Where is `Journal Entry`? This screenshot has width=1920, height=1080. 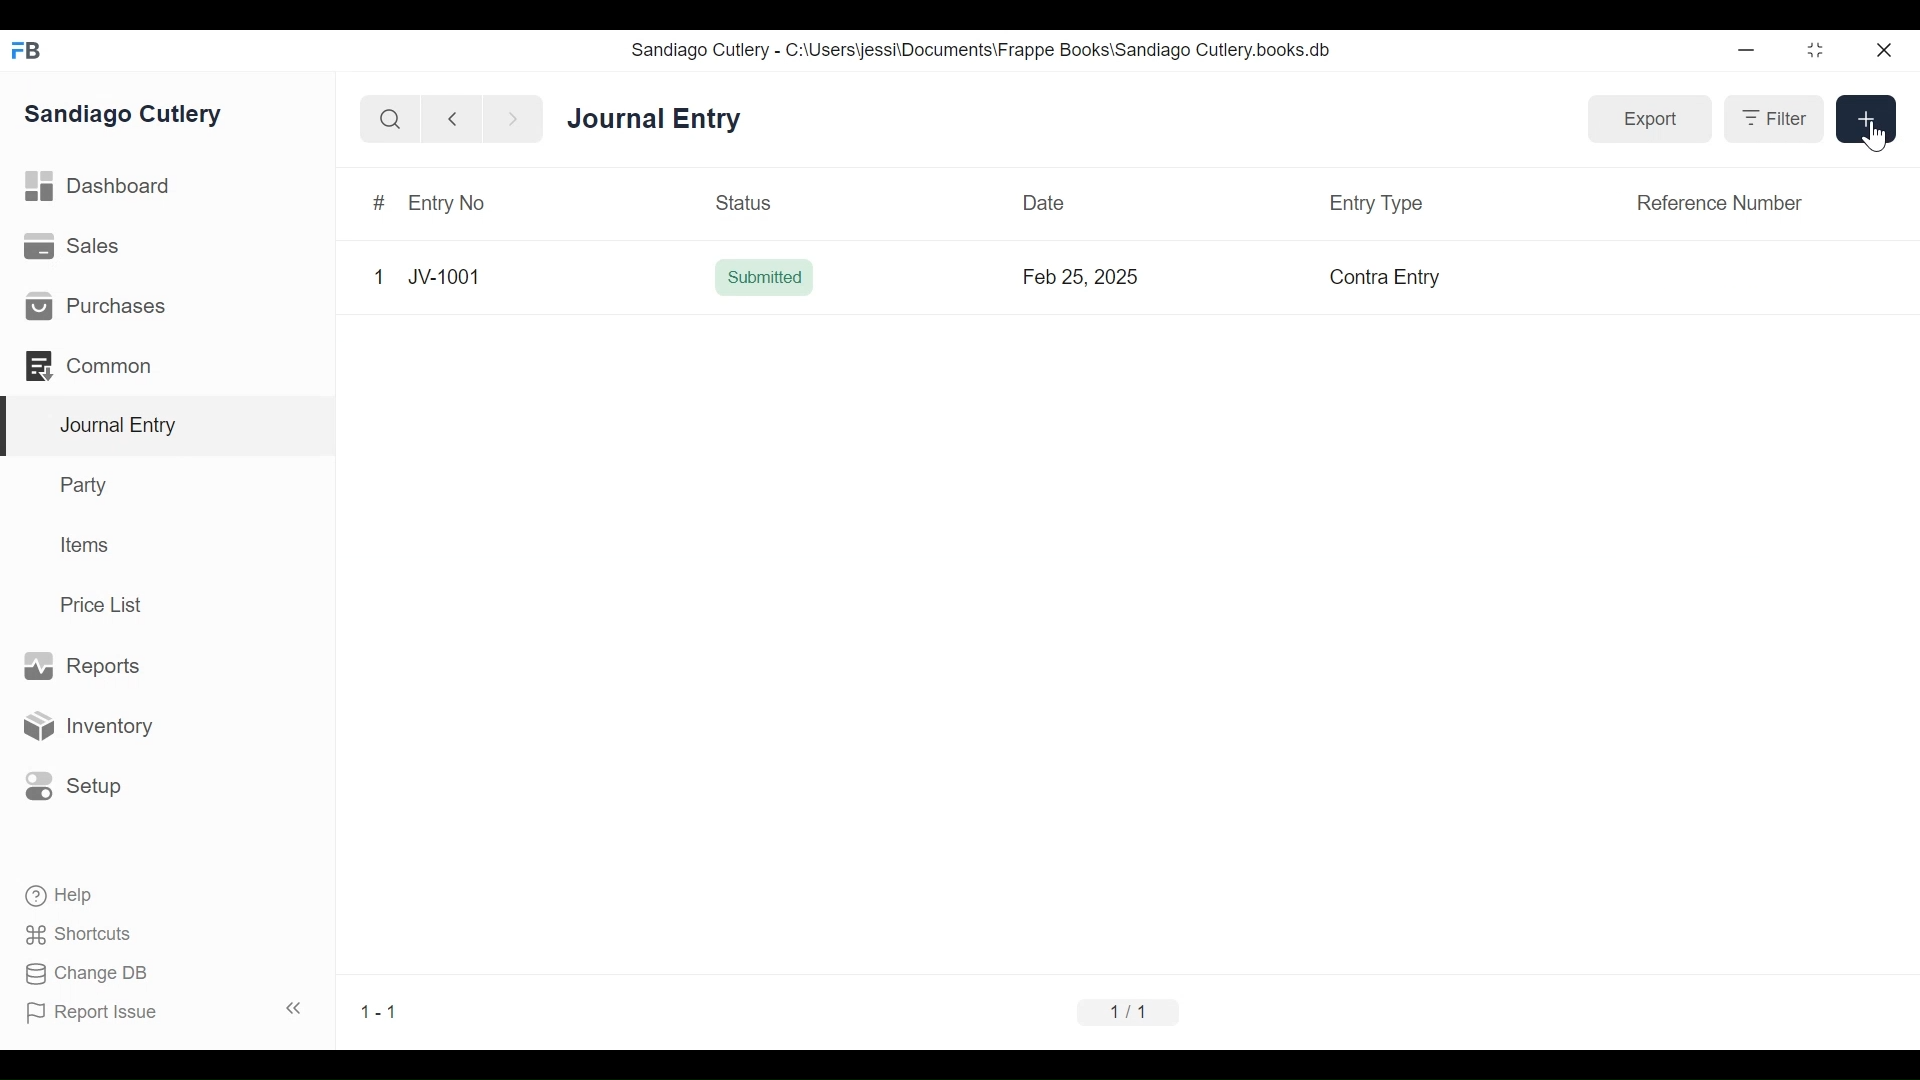
Journal Entry is located at coordinates (169, 426).